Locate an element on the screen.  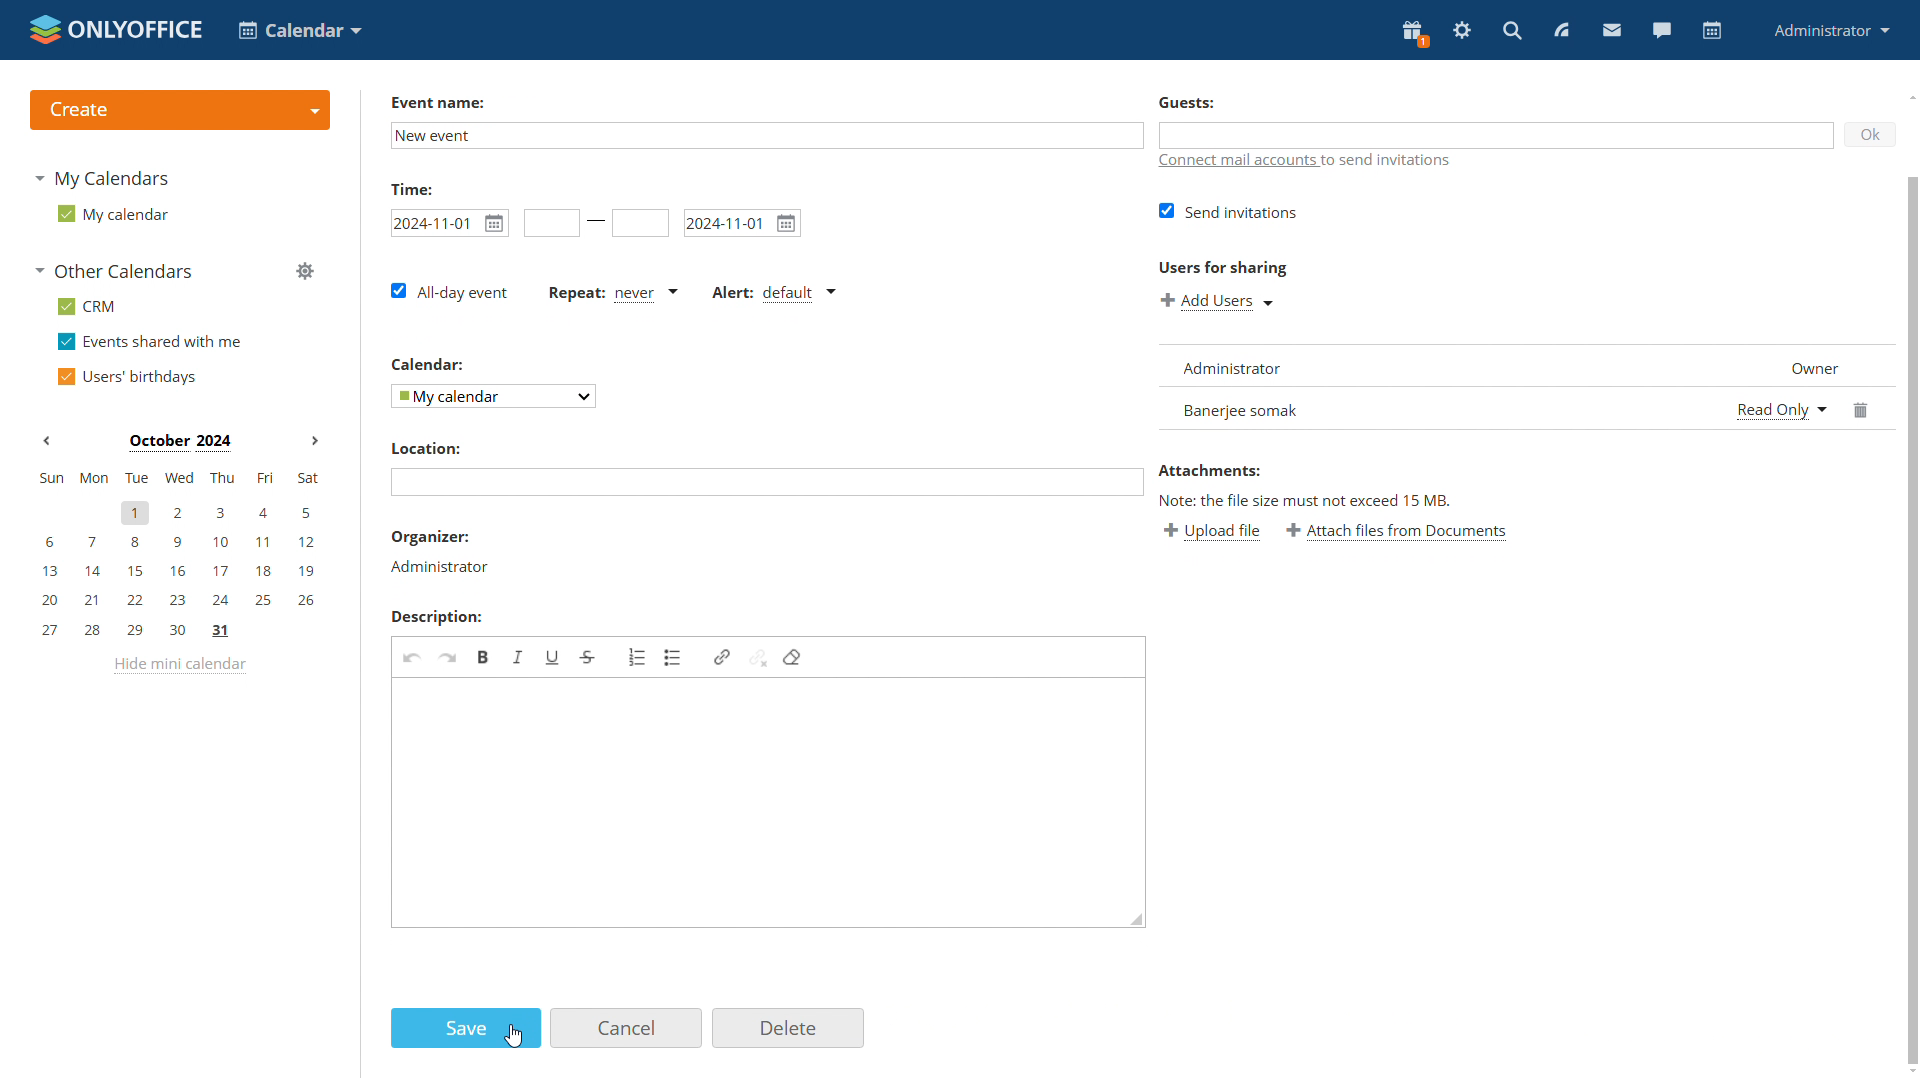
users' birthdays is located at coordinates (132, 376).